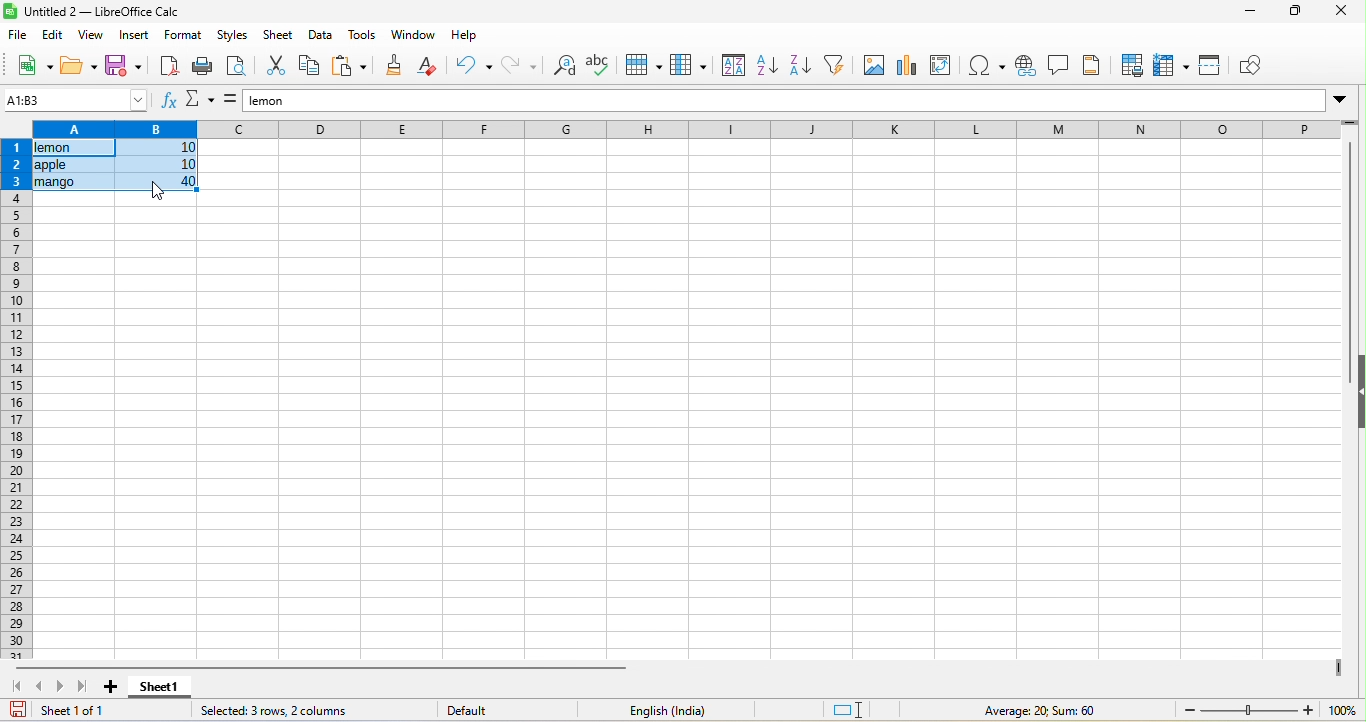 Image resolution: width=1366 pixels, height=722 pixels. I want to click on horizontal scroll bar, so click(318, 668).